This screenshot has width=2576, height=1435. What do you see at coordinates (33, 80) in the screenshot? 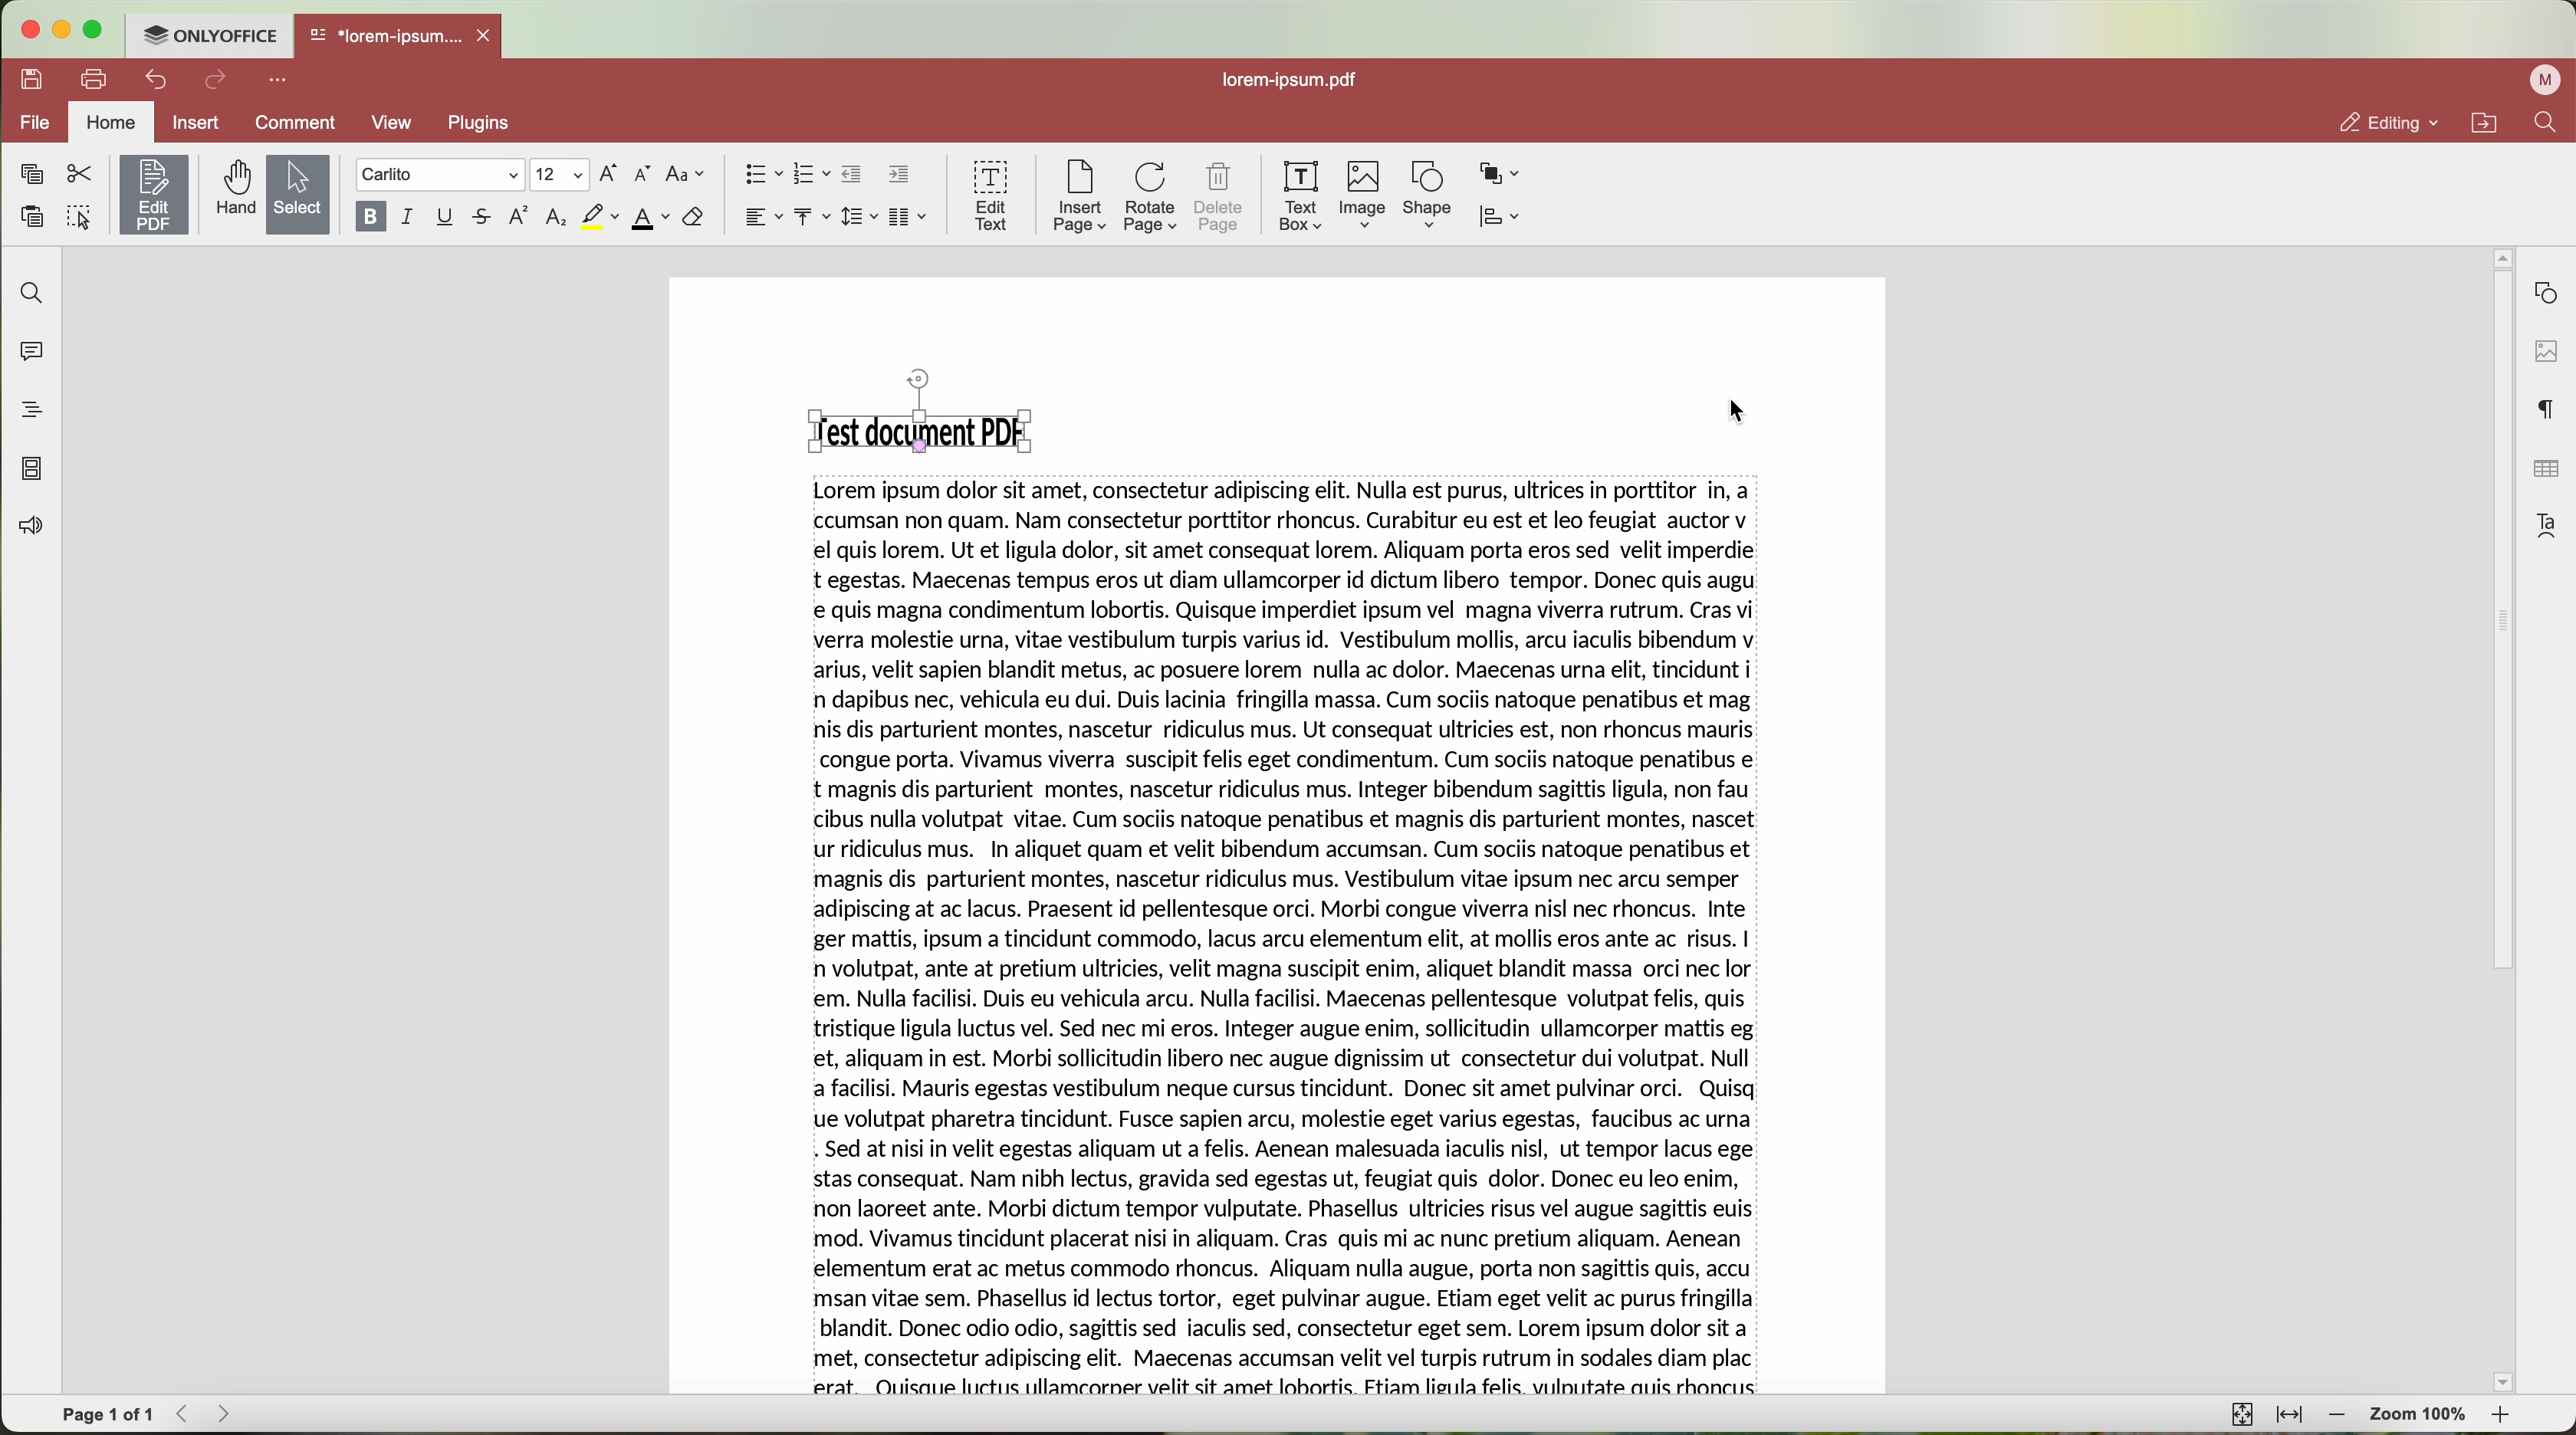
I see `save` at bounding box center [33, 80].